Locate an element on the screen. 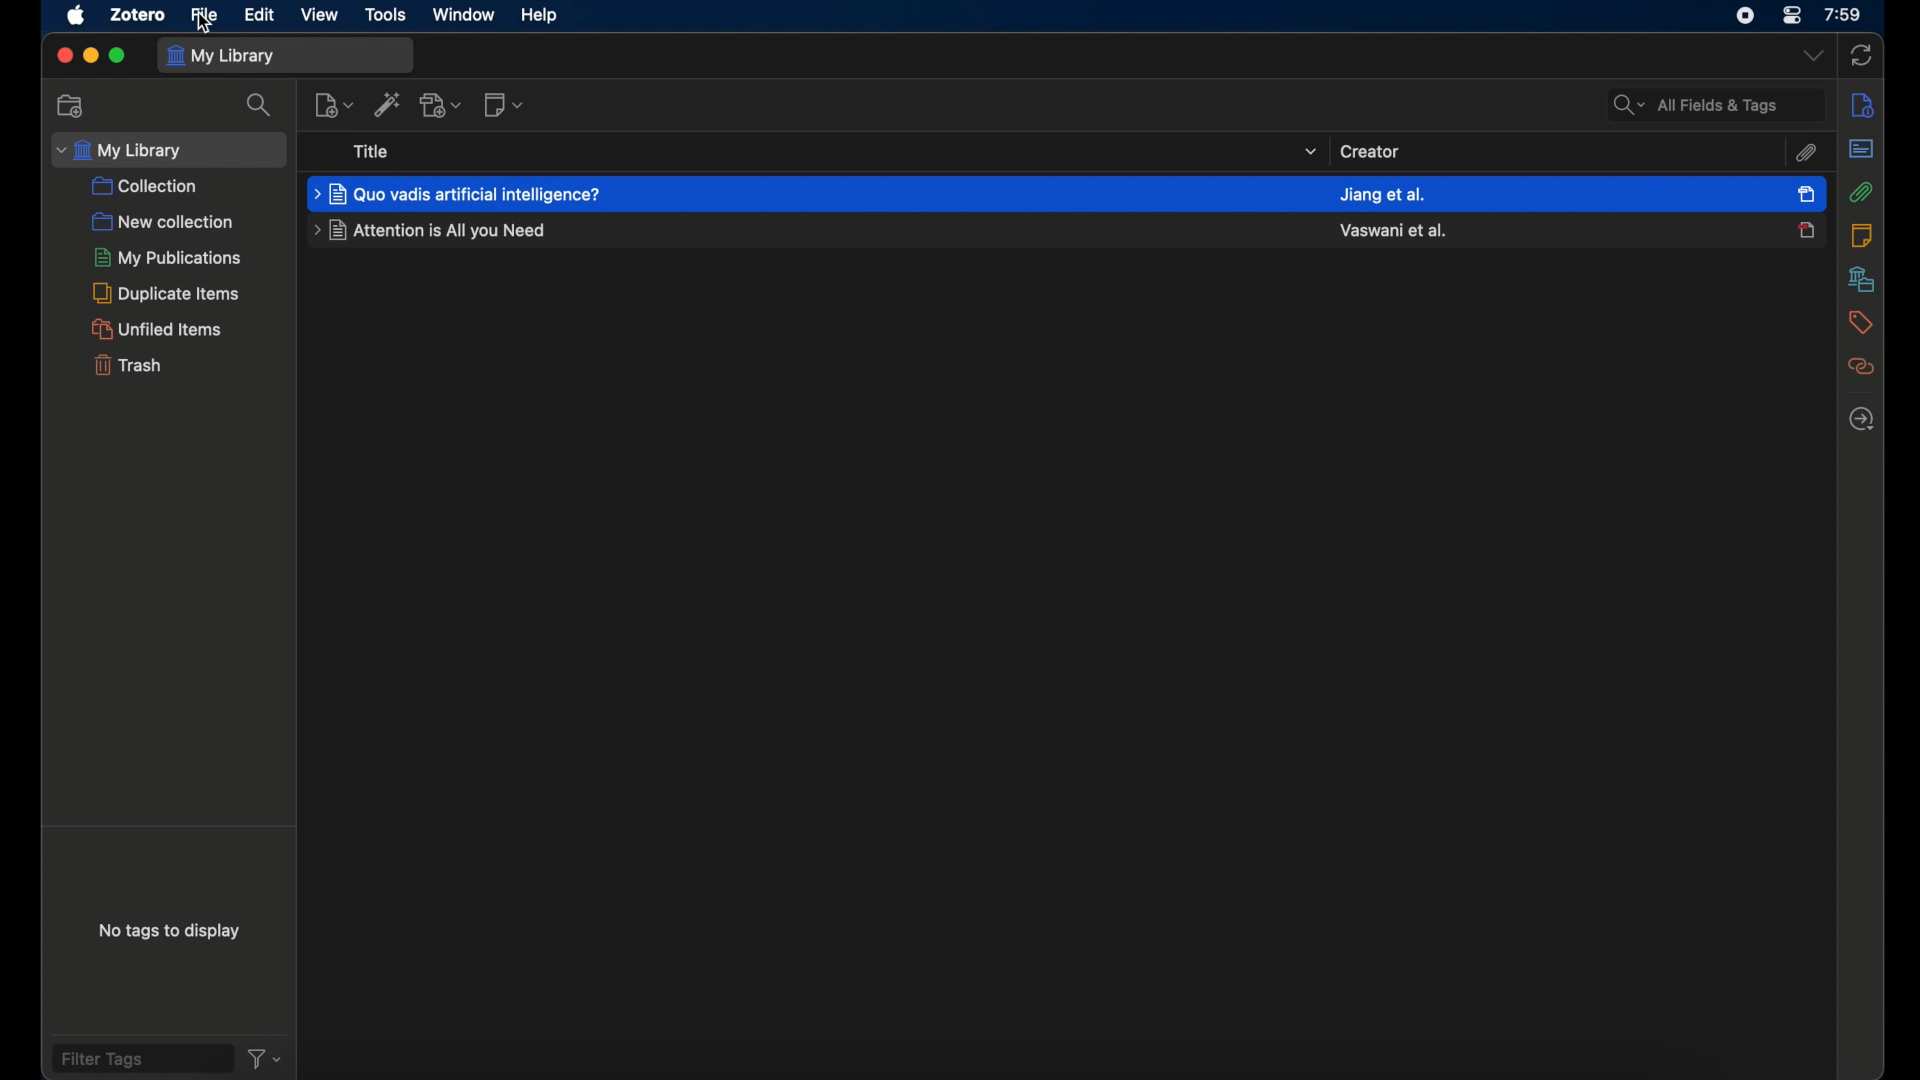  libraries and collections is located at coordinates (1859, 280).